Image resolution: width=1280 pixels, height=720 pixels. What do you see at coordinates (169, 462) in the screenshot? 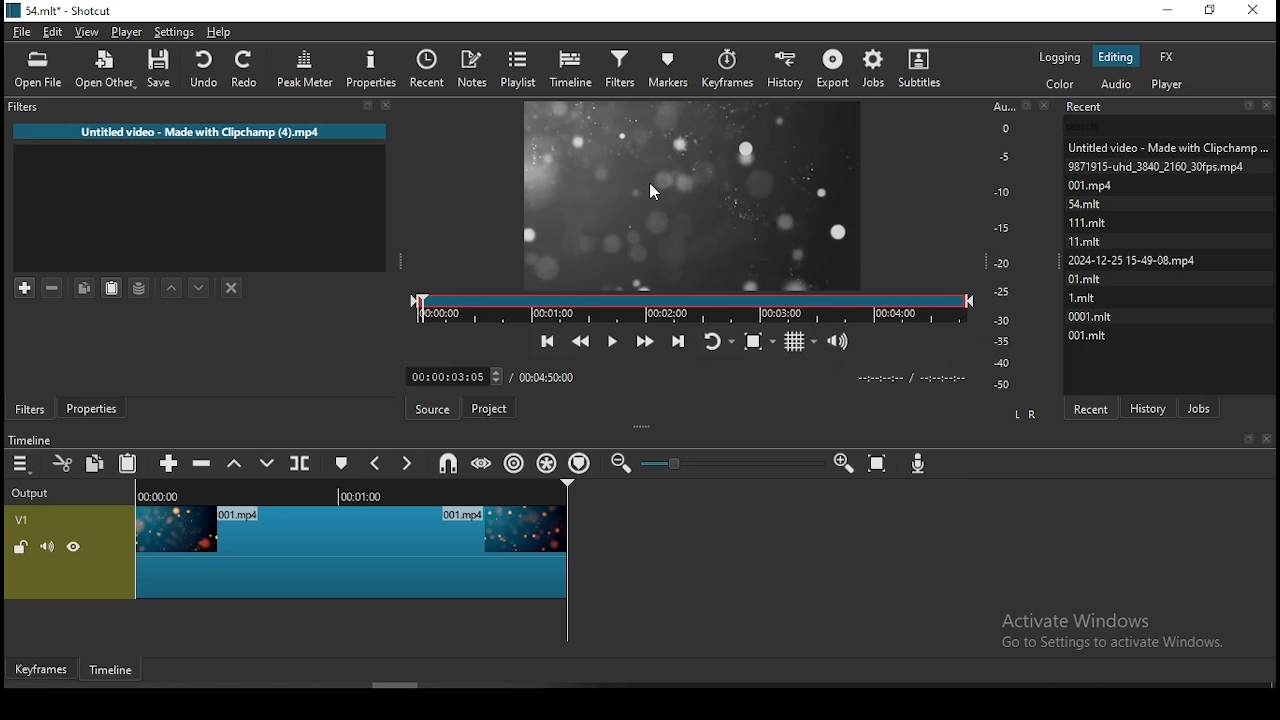
I see `append` at bounding box center [169, 462].